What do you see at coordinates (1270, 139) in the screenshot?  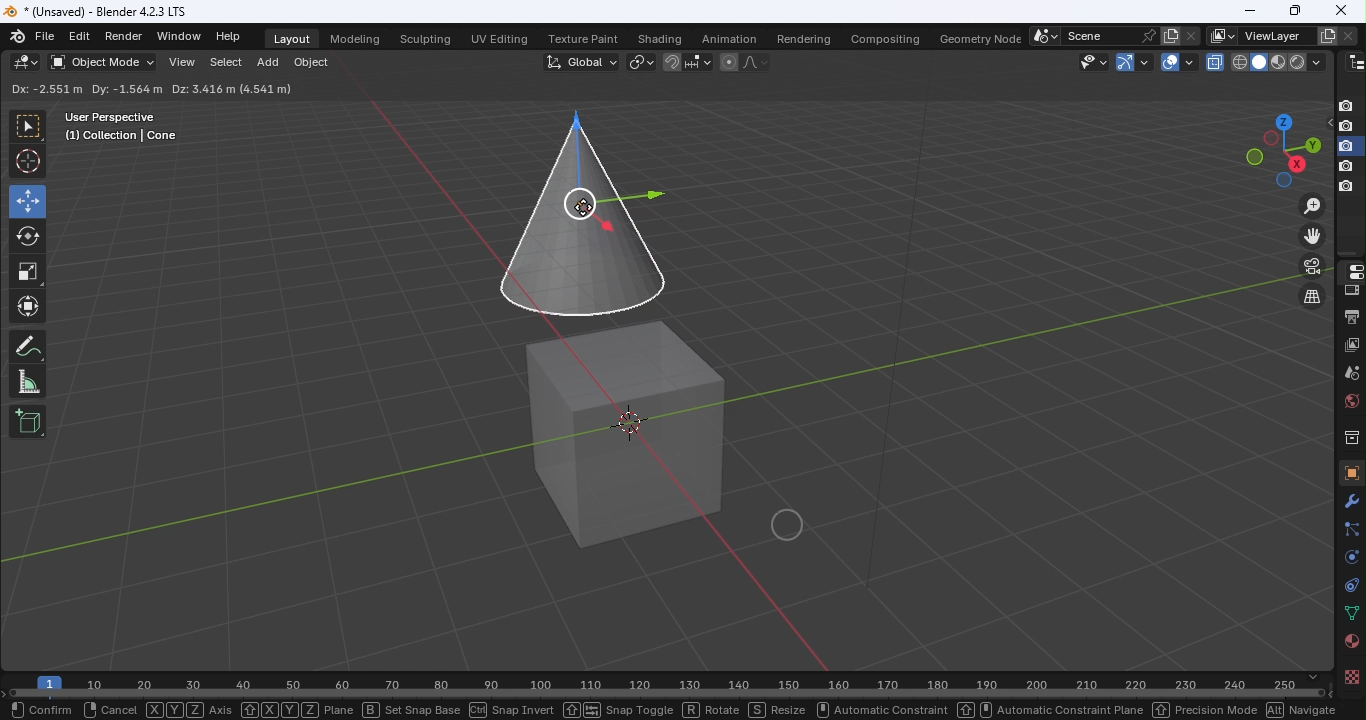 I see `Rotate the view` at bounding box center [1270, 139].